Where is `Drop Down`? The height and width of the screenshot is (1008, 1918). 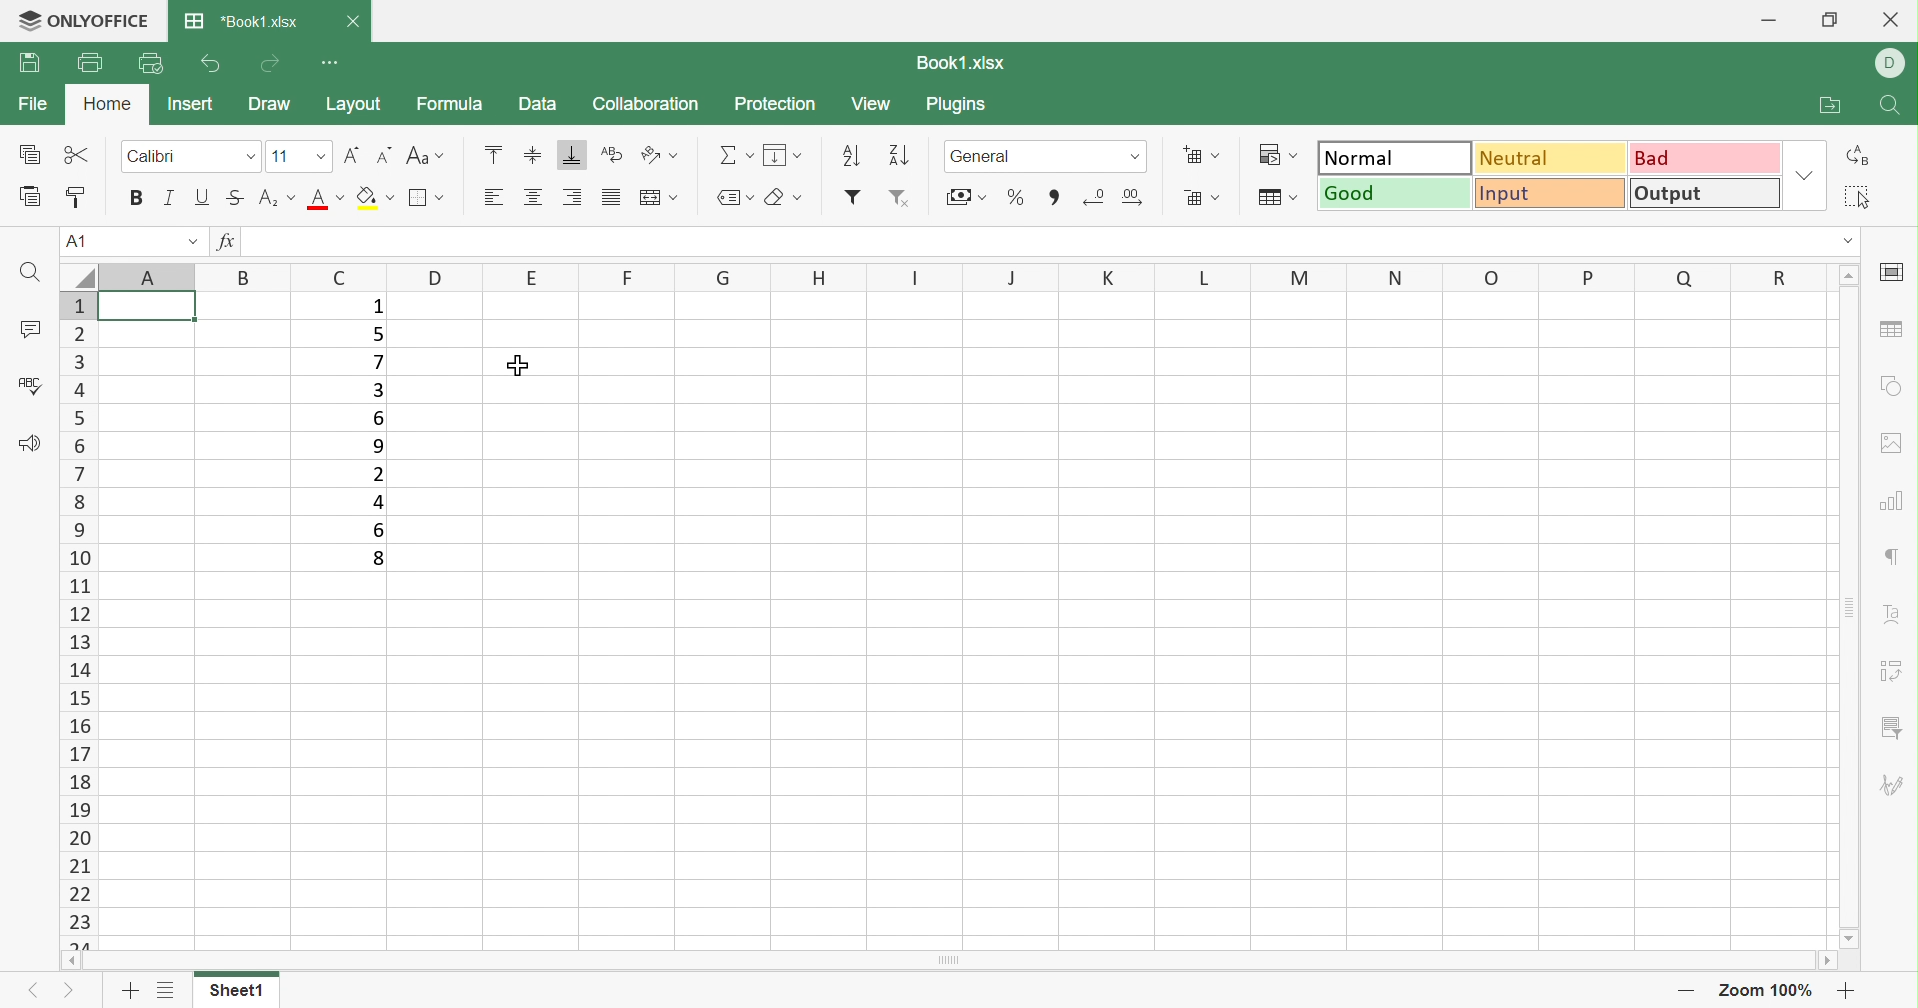 Drop Down is located at coordinates (317, 156).